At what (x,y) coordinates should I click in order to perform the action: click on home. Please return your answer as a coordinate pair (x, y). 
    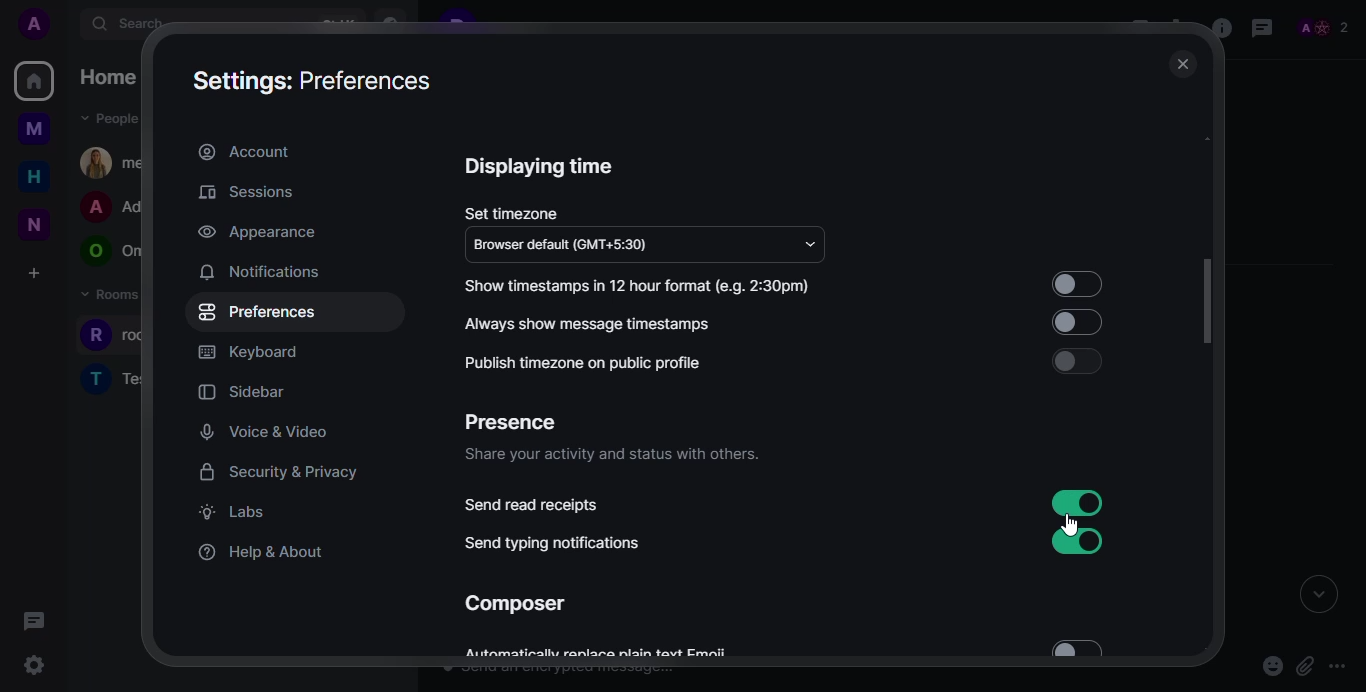
    Looking at the image, I should click on (33, 177).